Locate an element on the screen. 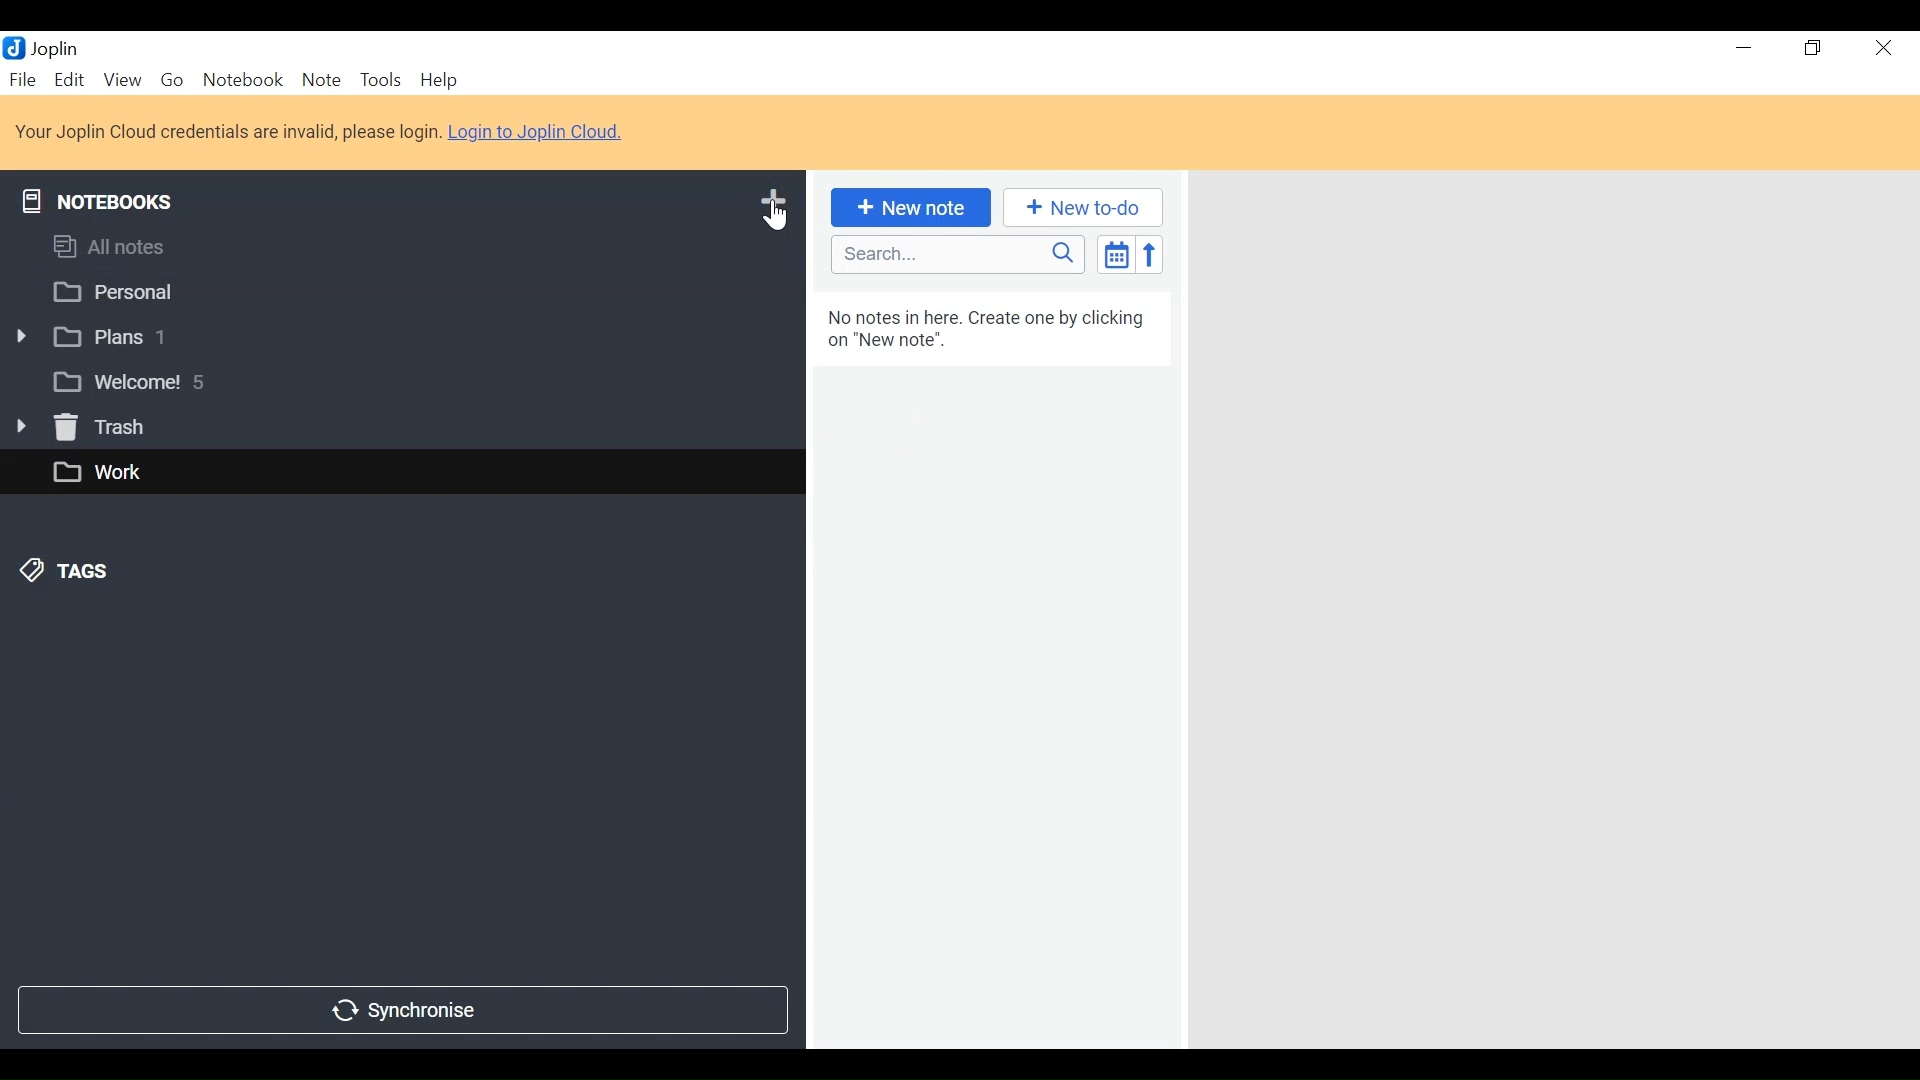 The image size is (1920, 1080). Notebook is located at coordinates (247, 79).